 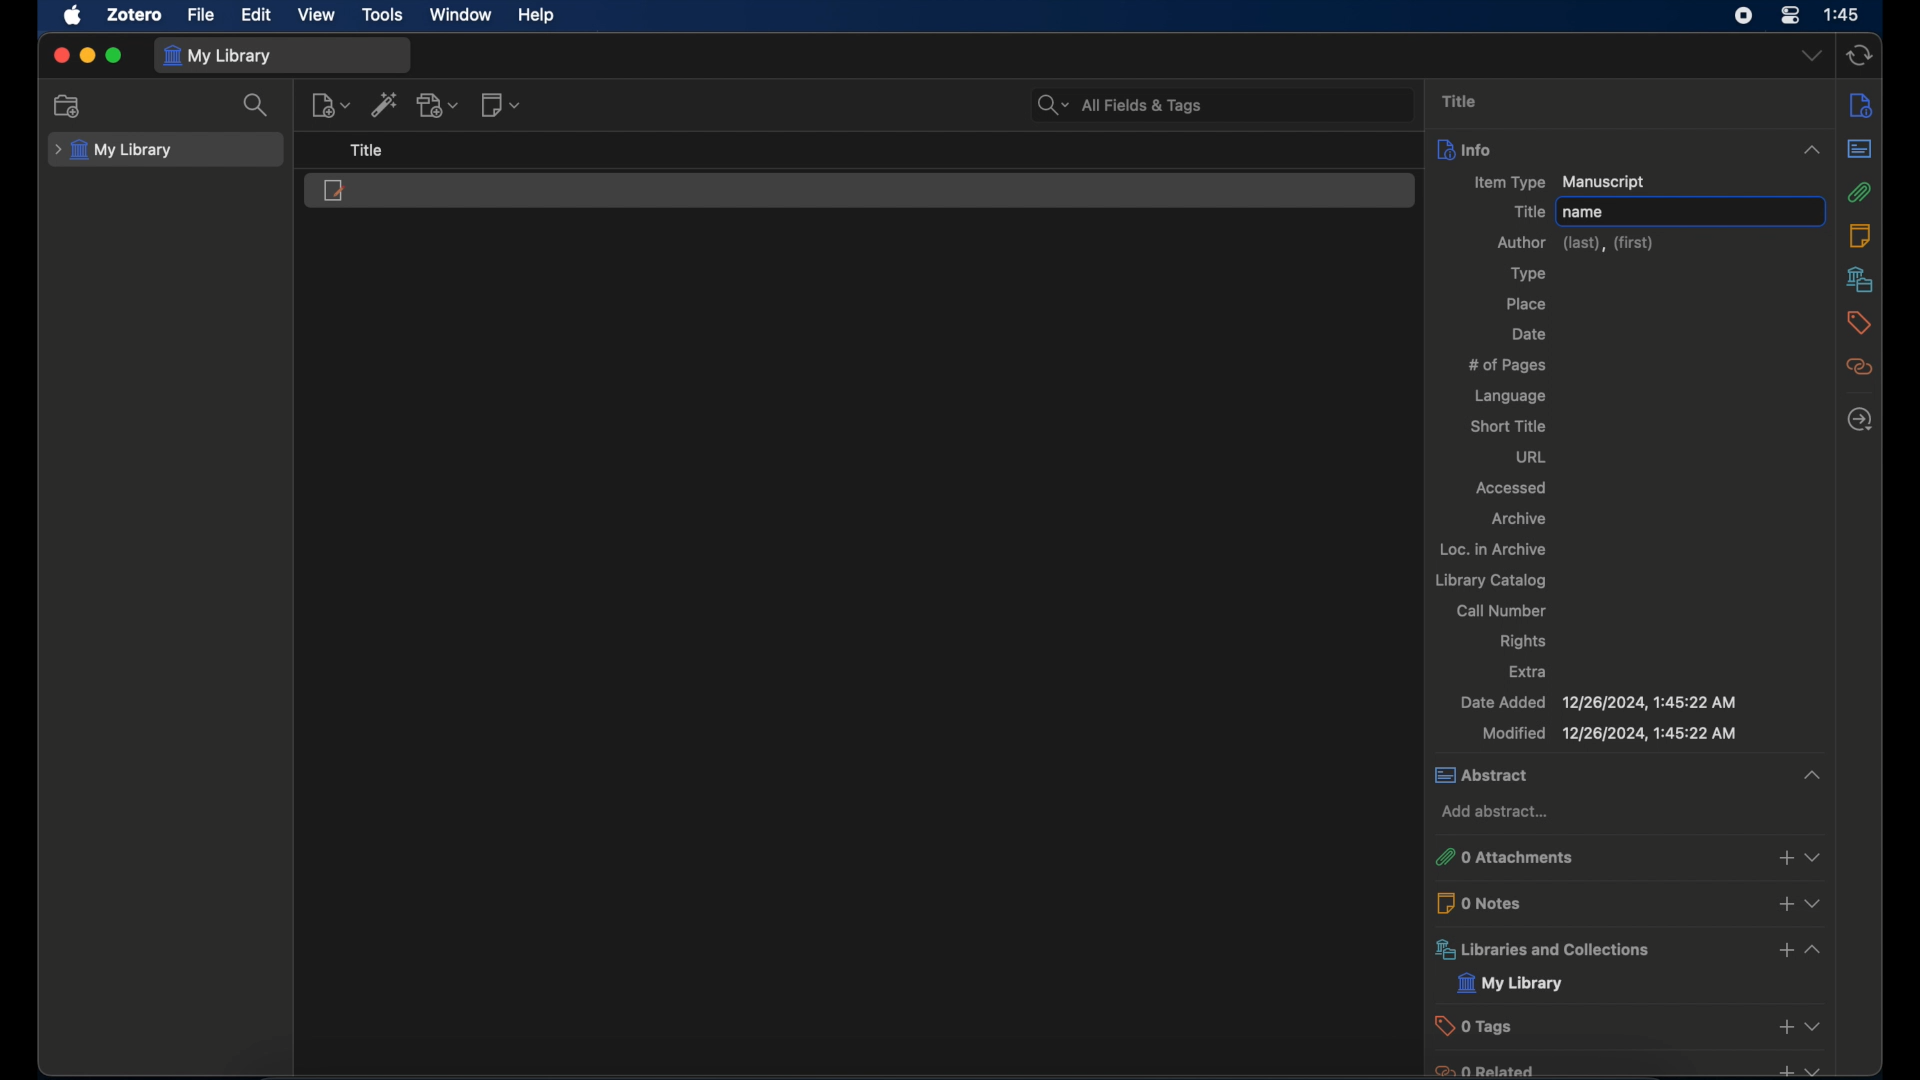 What do you see at coordinates (1745, 16) in the screenshot?
I see `screen recorder` at bounding box center [1745, 16].